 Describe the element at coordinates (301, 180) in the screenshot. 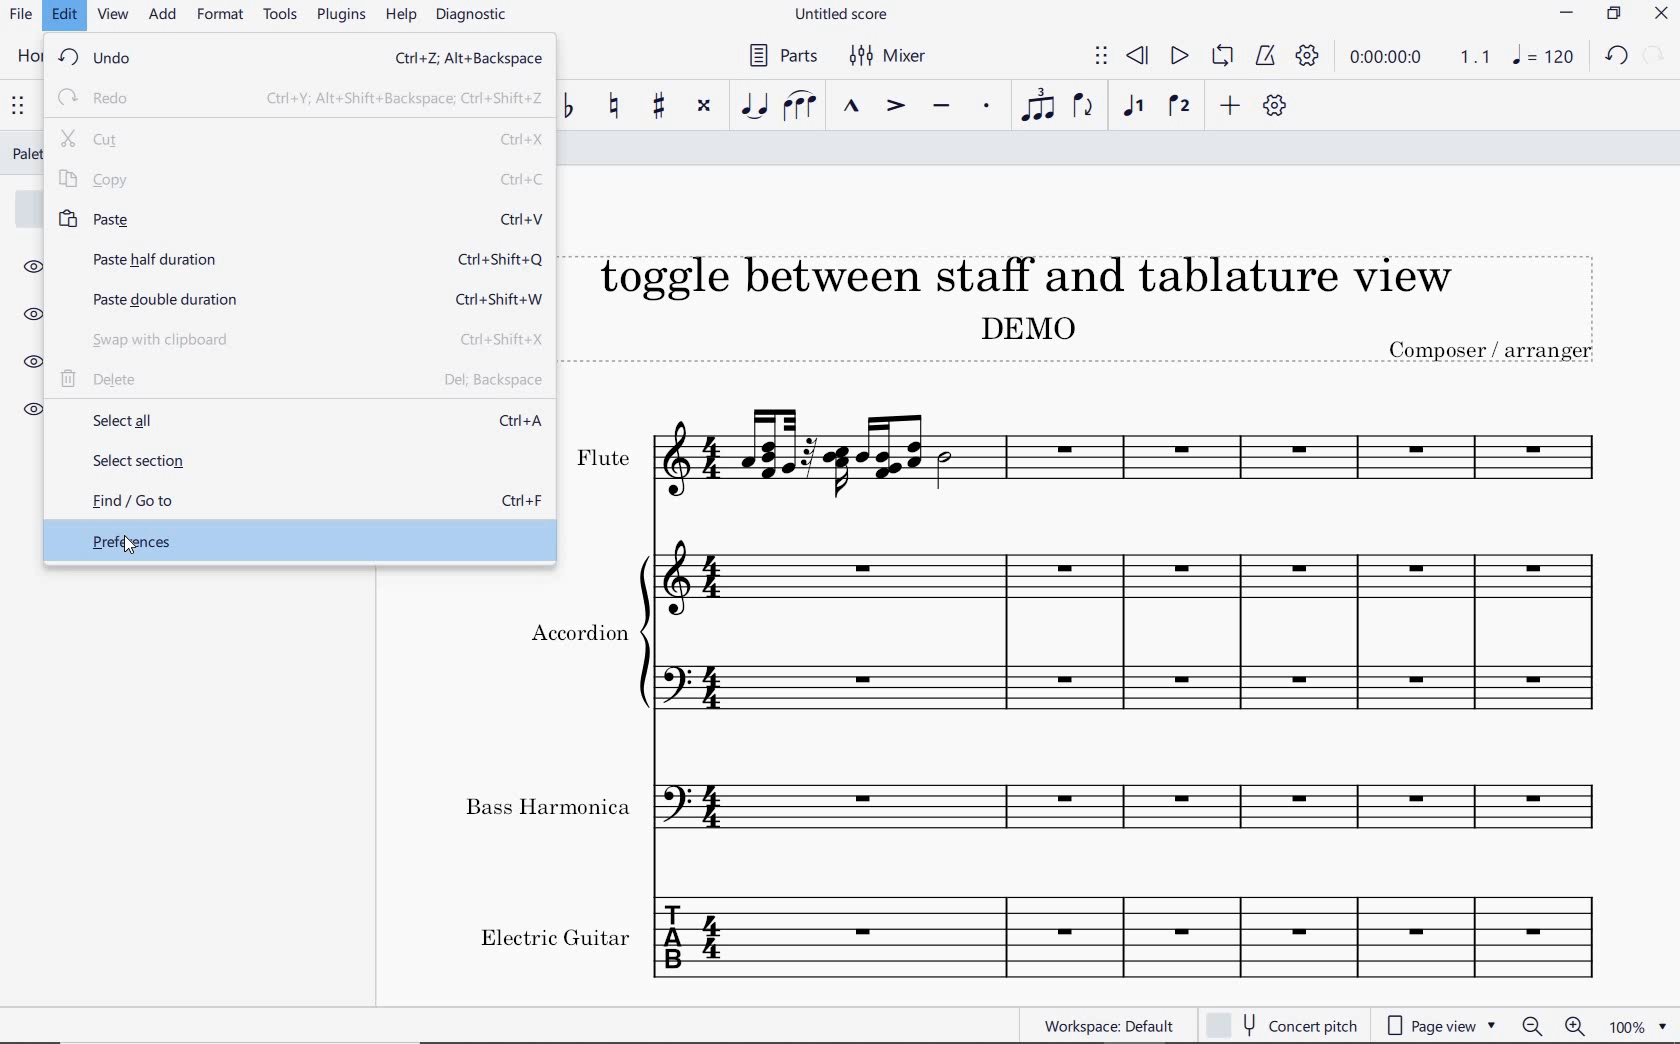

I see `copy` at that location.